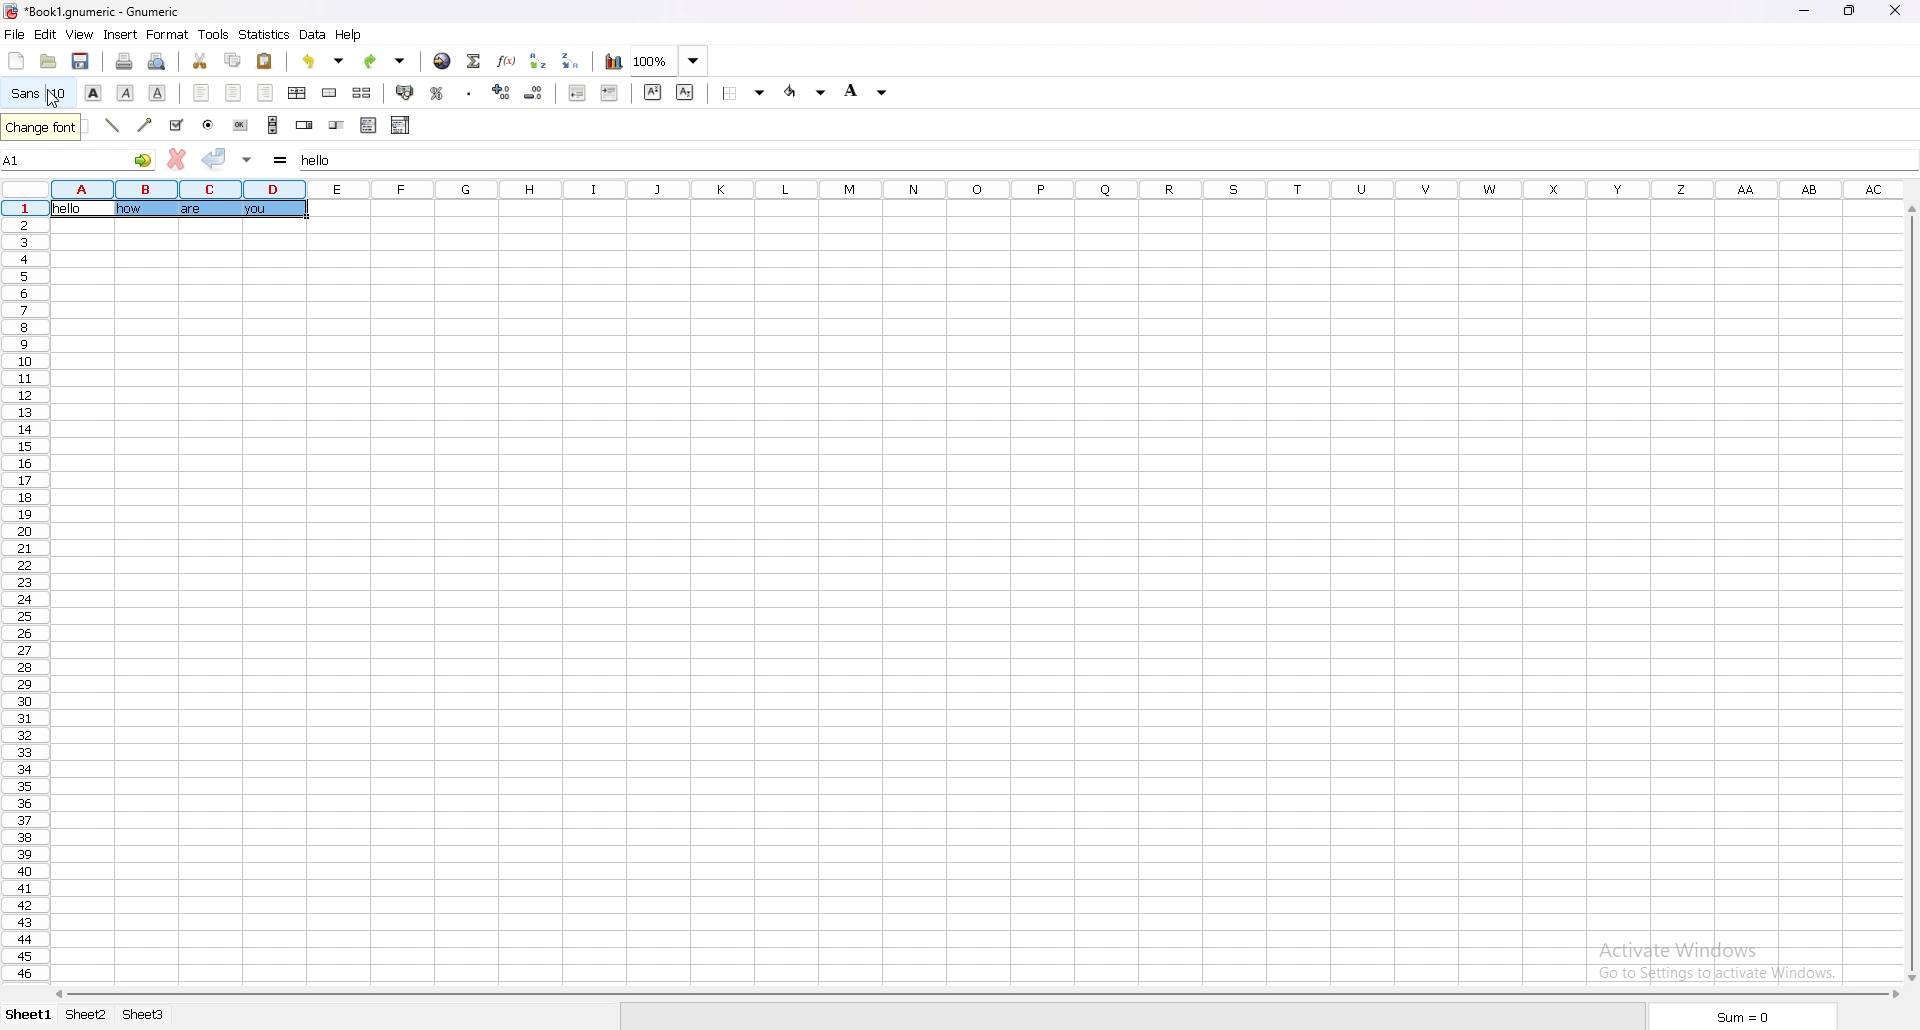 The image size is (1920, 1030). I want to click on sort ascending, so click(540, 59).